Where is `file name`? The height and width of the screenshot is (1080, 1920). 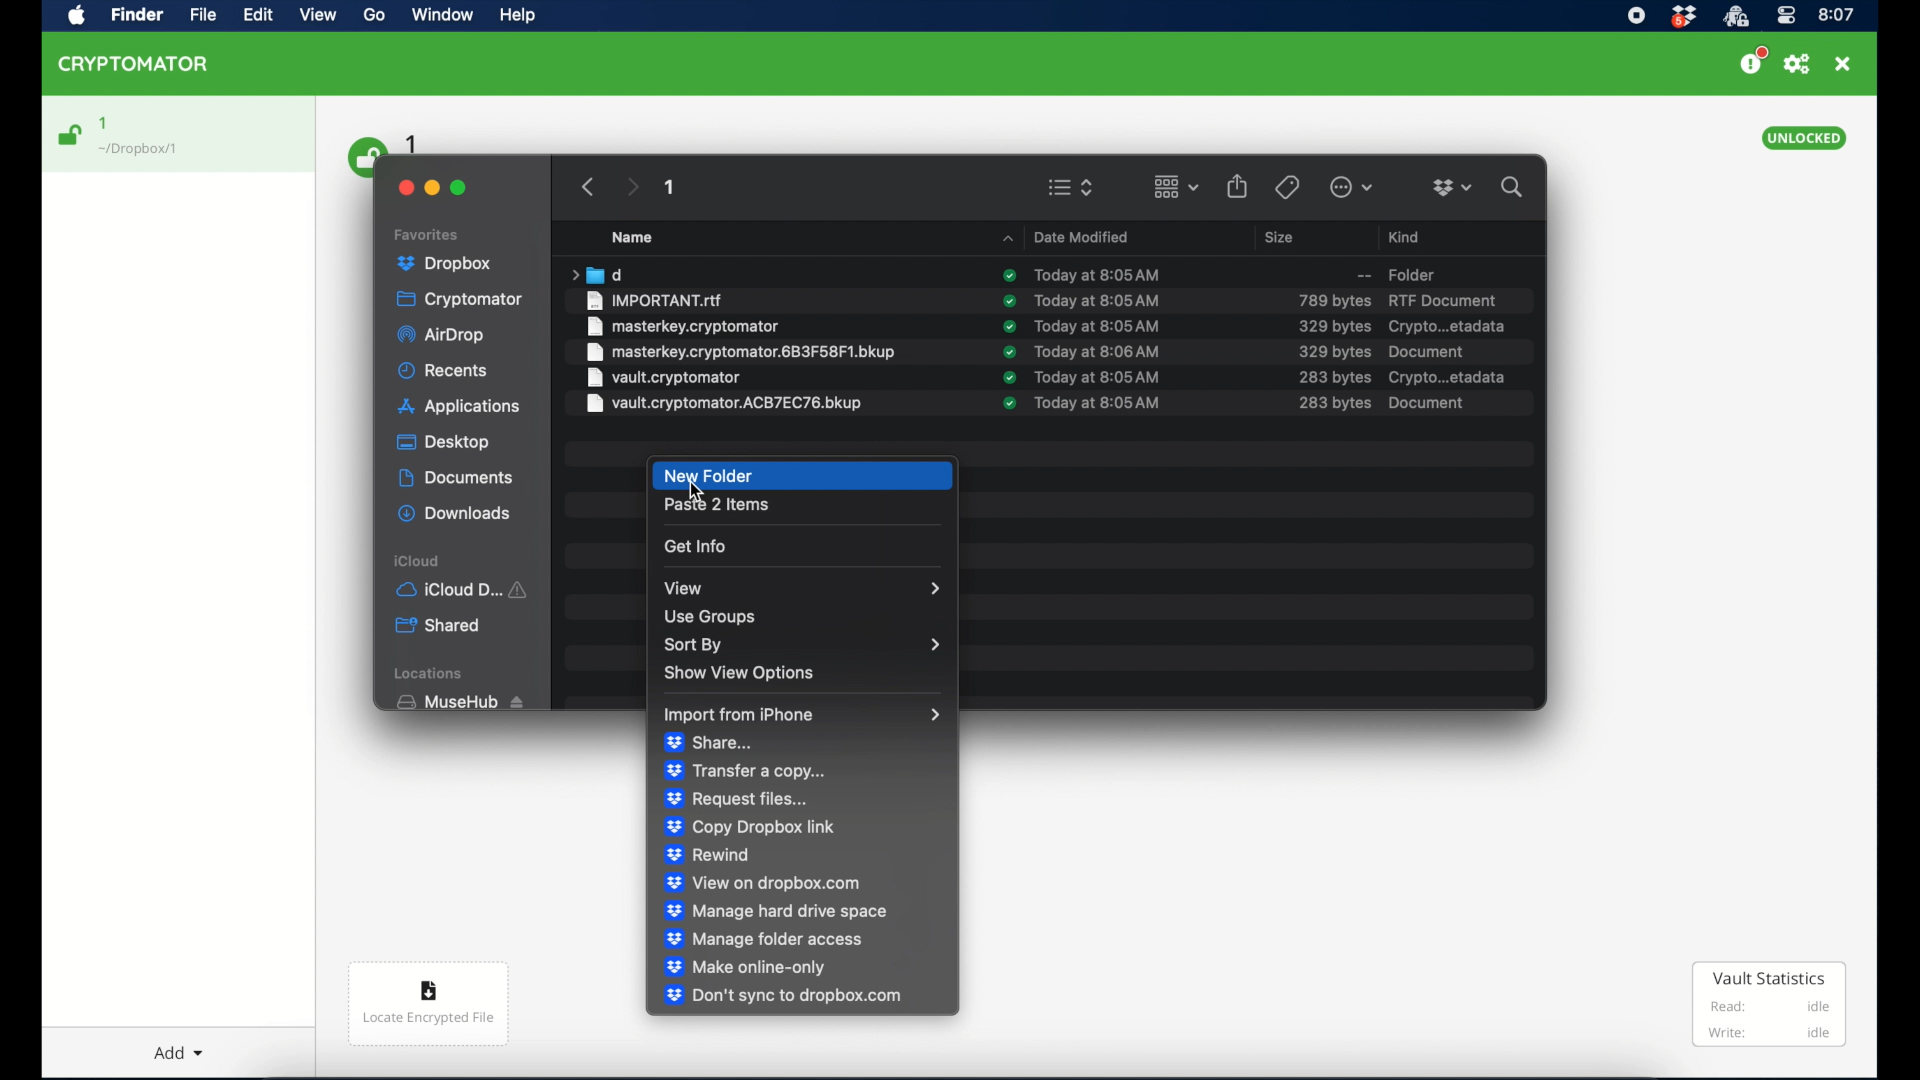 file name is located at coordinates (725, 404).